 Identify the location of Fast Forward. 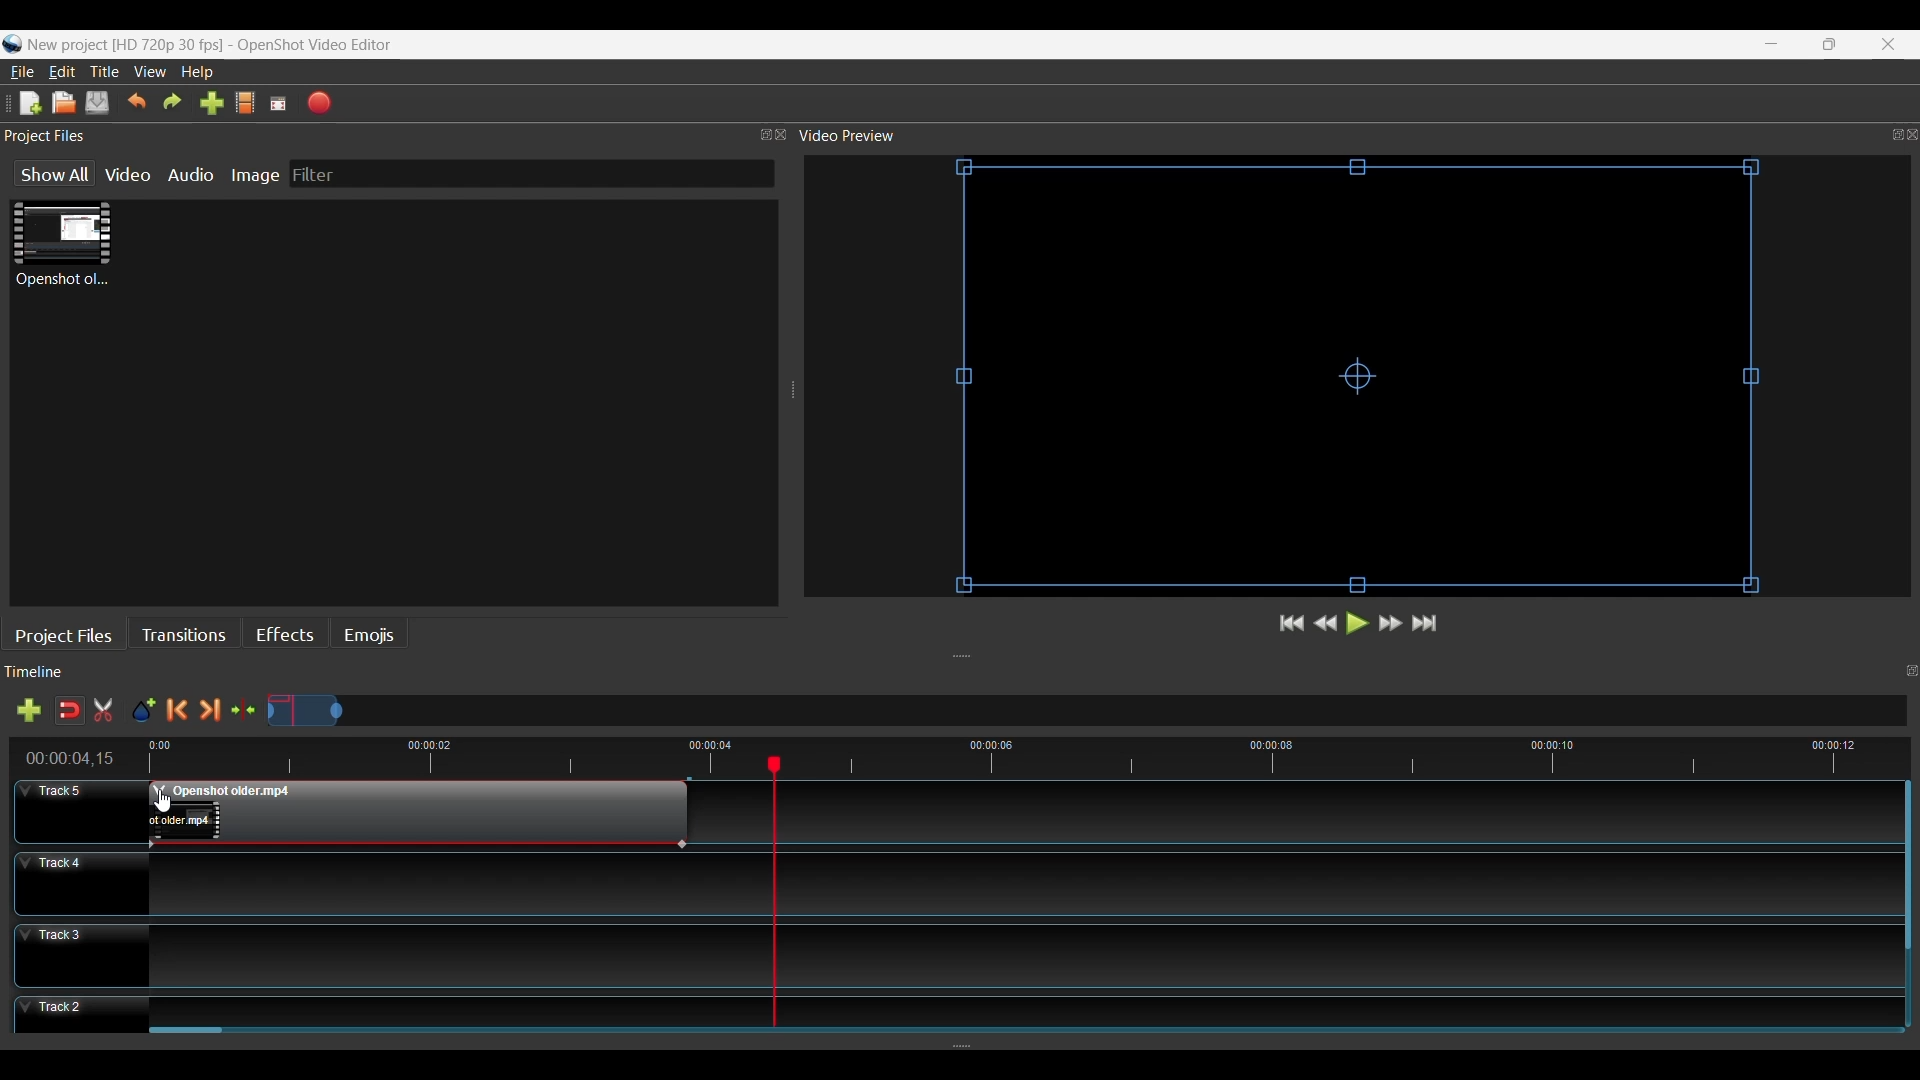
(1391, 623).